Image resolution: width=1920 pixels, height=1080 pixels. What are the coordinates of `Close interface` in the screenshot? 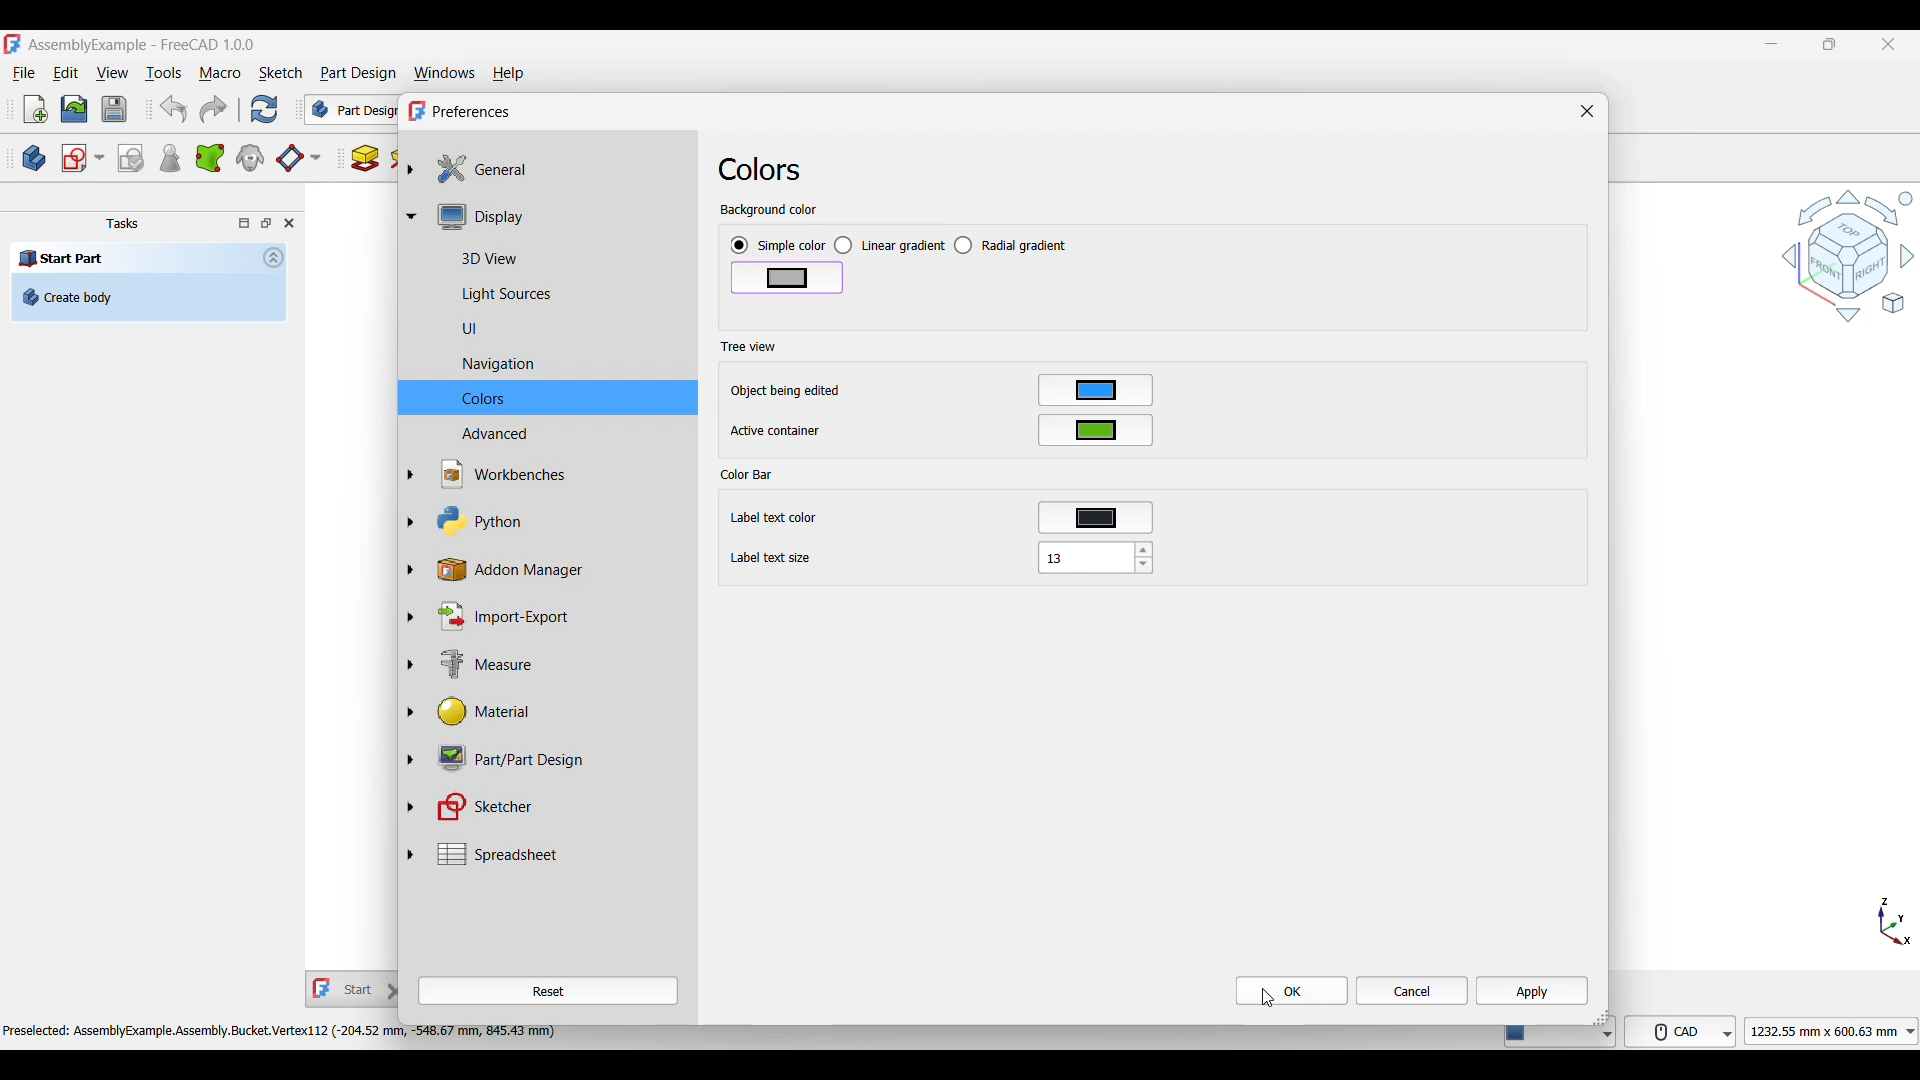 It's located at (1889, 45).